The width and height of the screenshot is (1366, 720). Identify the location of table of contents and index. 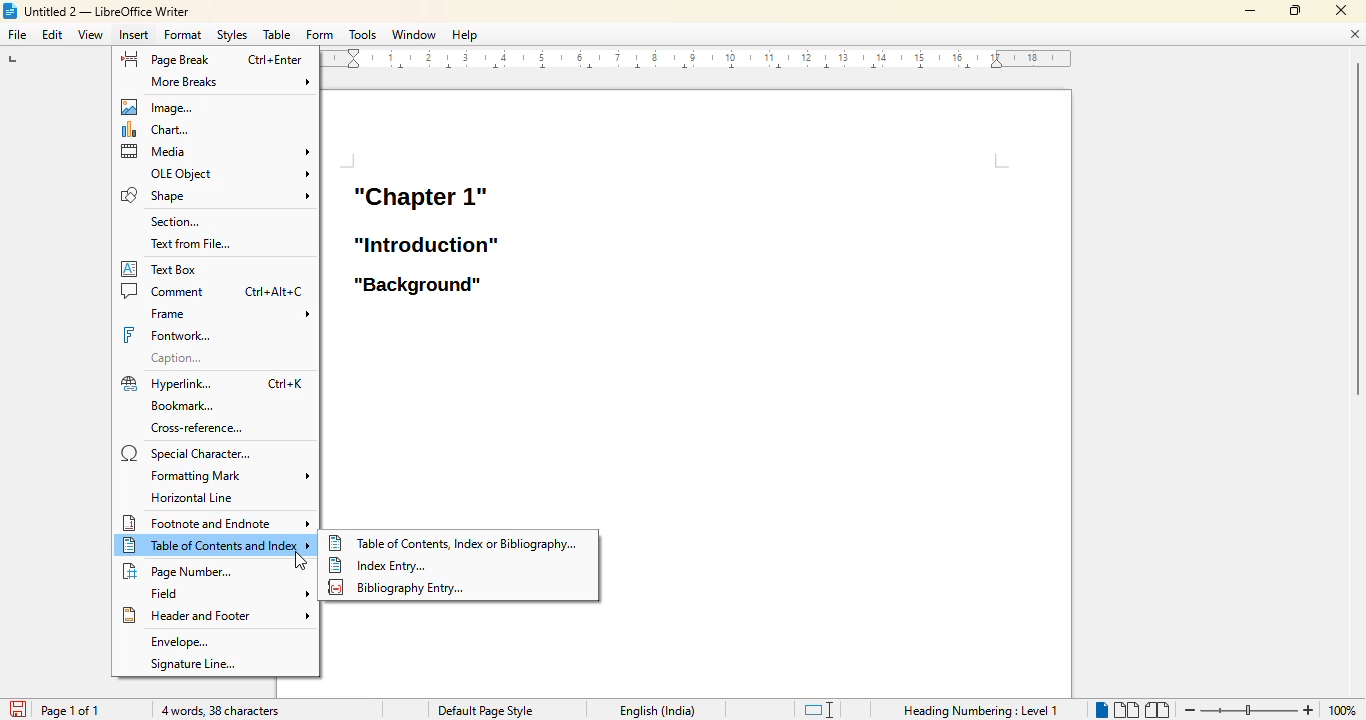
(217, 545).